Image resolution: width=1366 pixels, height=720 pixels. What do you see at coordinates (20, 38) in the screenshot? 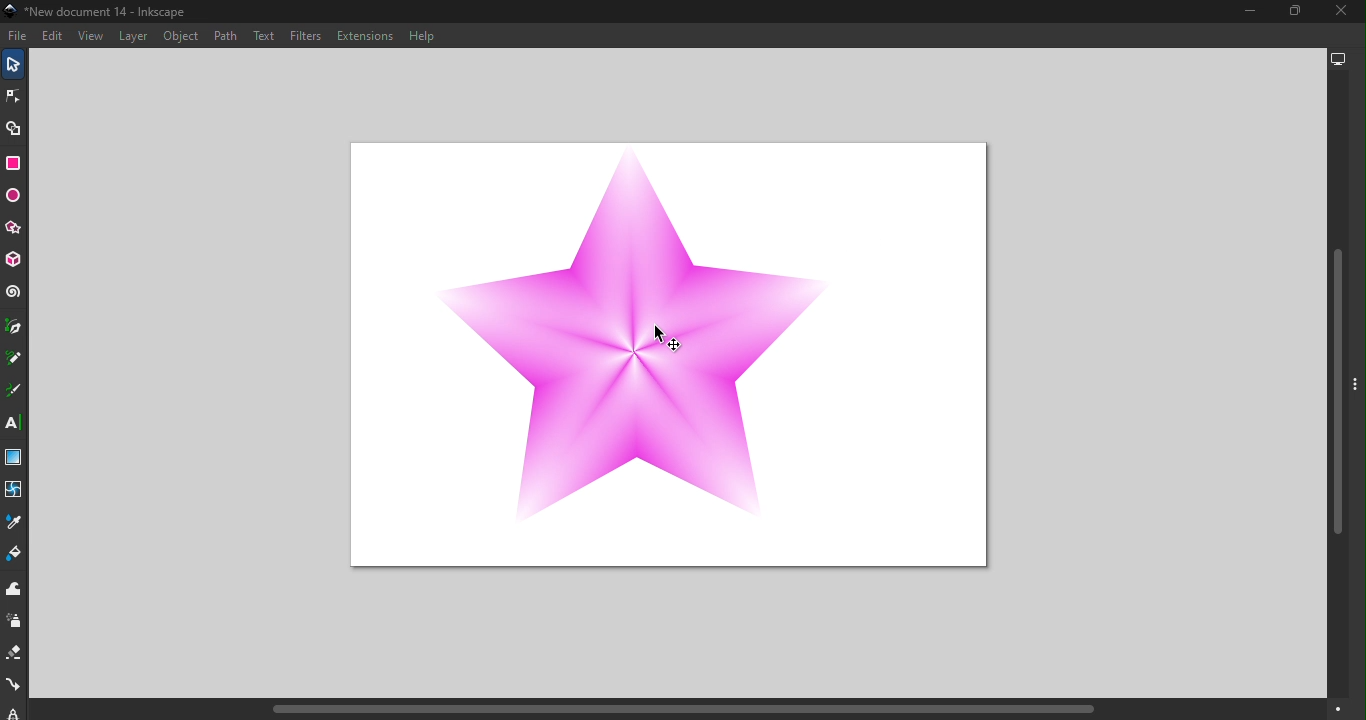
I see `File` at bounding box center [20, 38].